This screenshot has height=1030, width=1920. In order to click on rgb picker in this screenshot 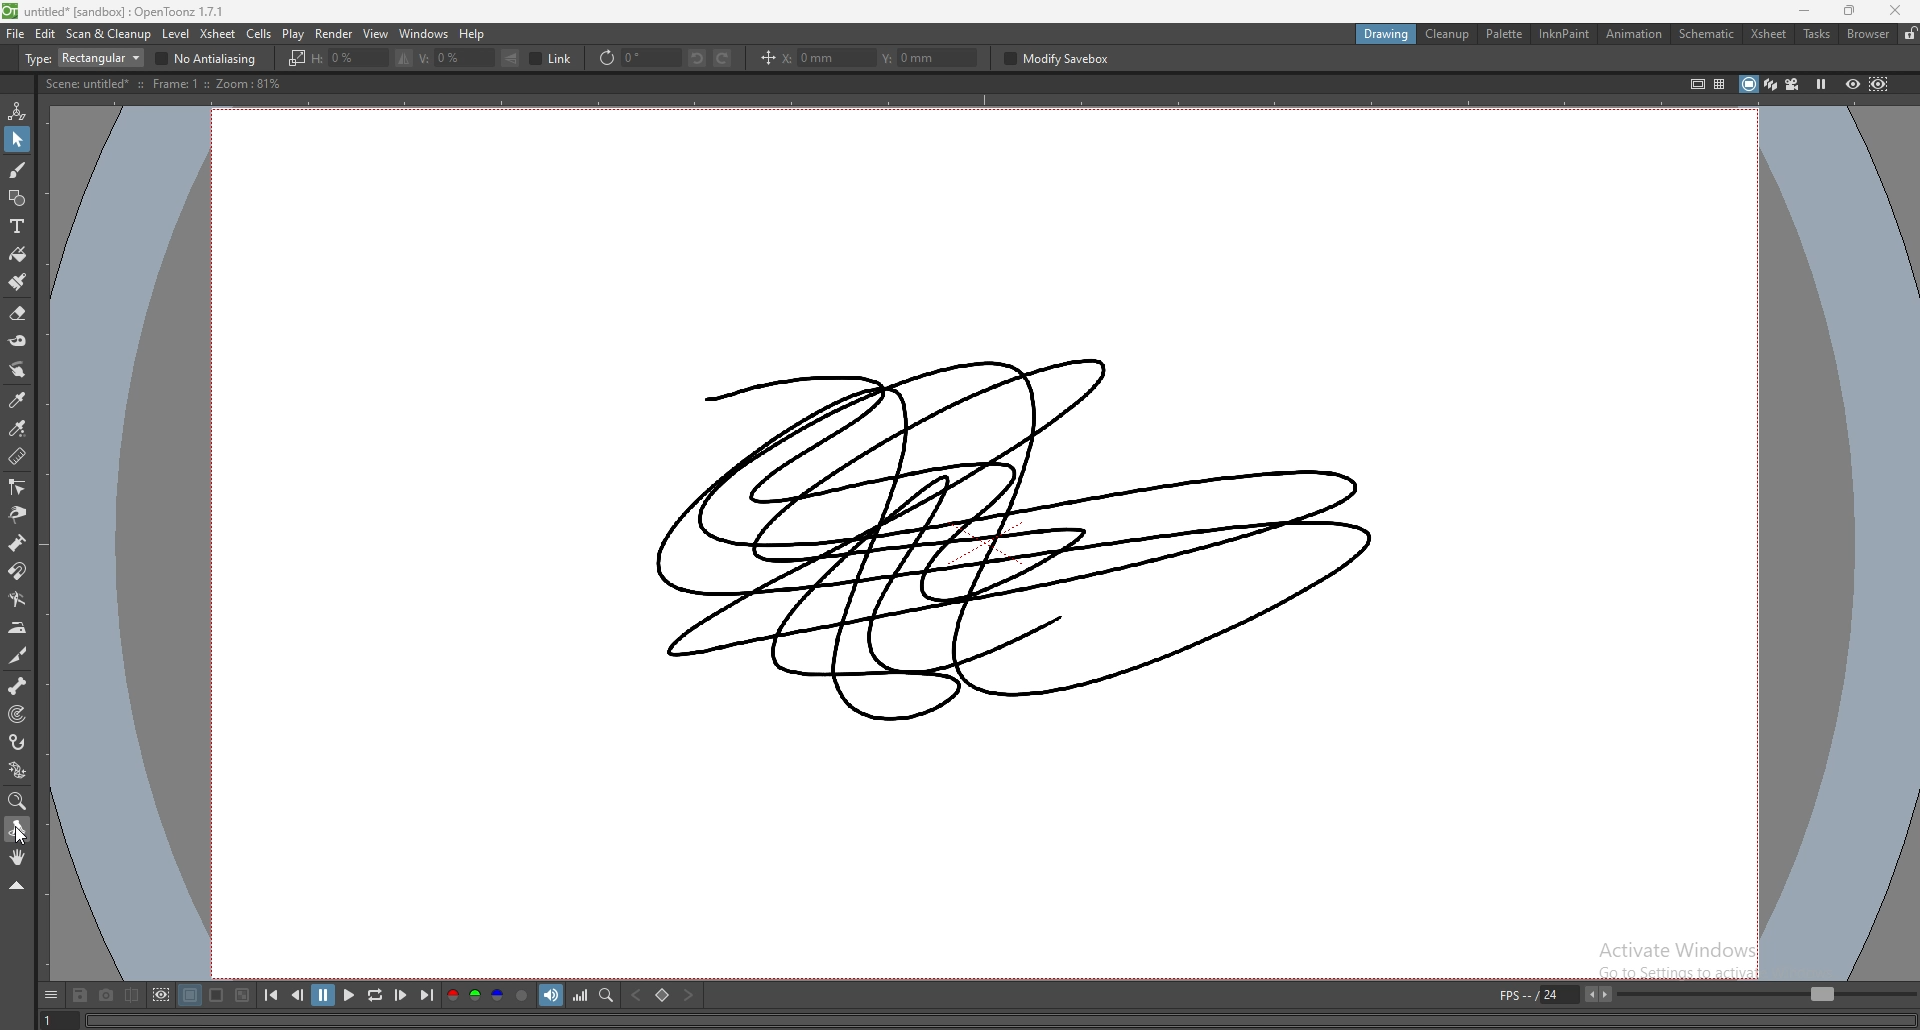, I will do `click(18, 429)`.